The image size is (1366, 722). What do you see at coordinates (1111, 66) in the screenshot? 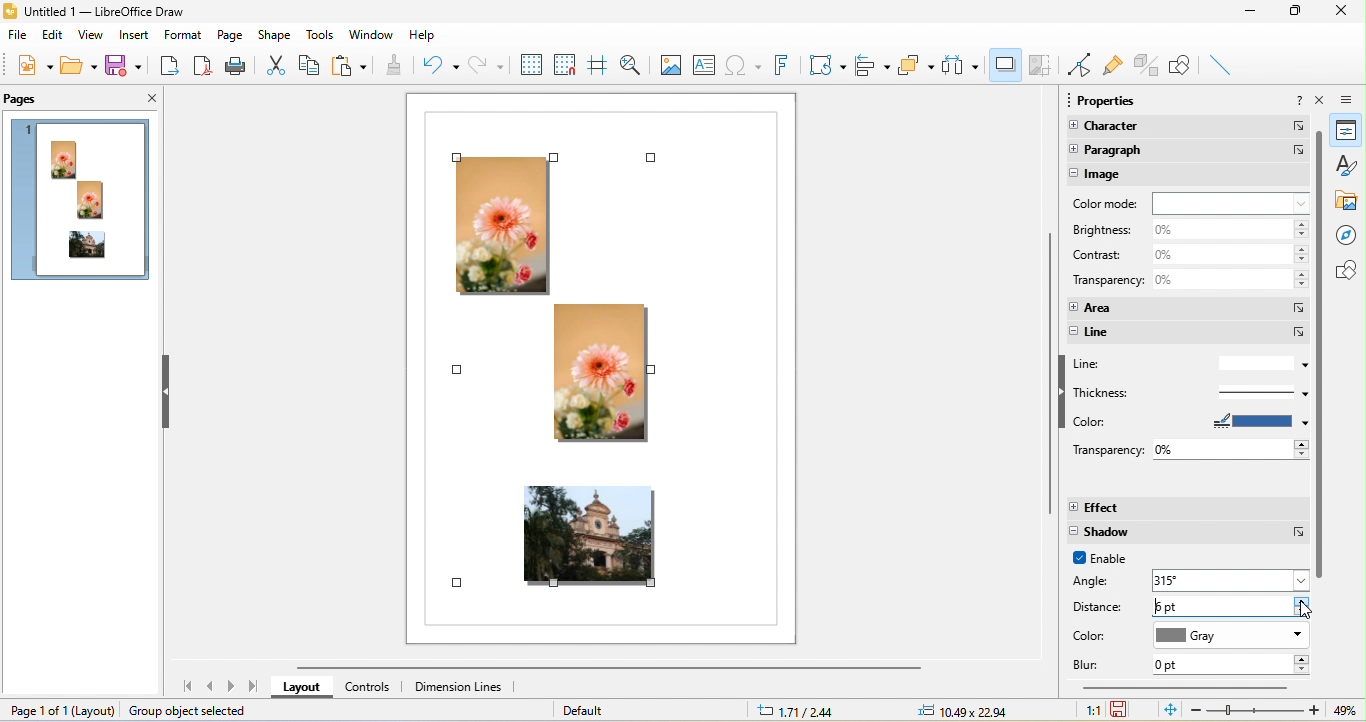
I see `gluepoint function` at bounding box center [1111, 66].